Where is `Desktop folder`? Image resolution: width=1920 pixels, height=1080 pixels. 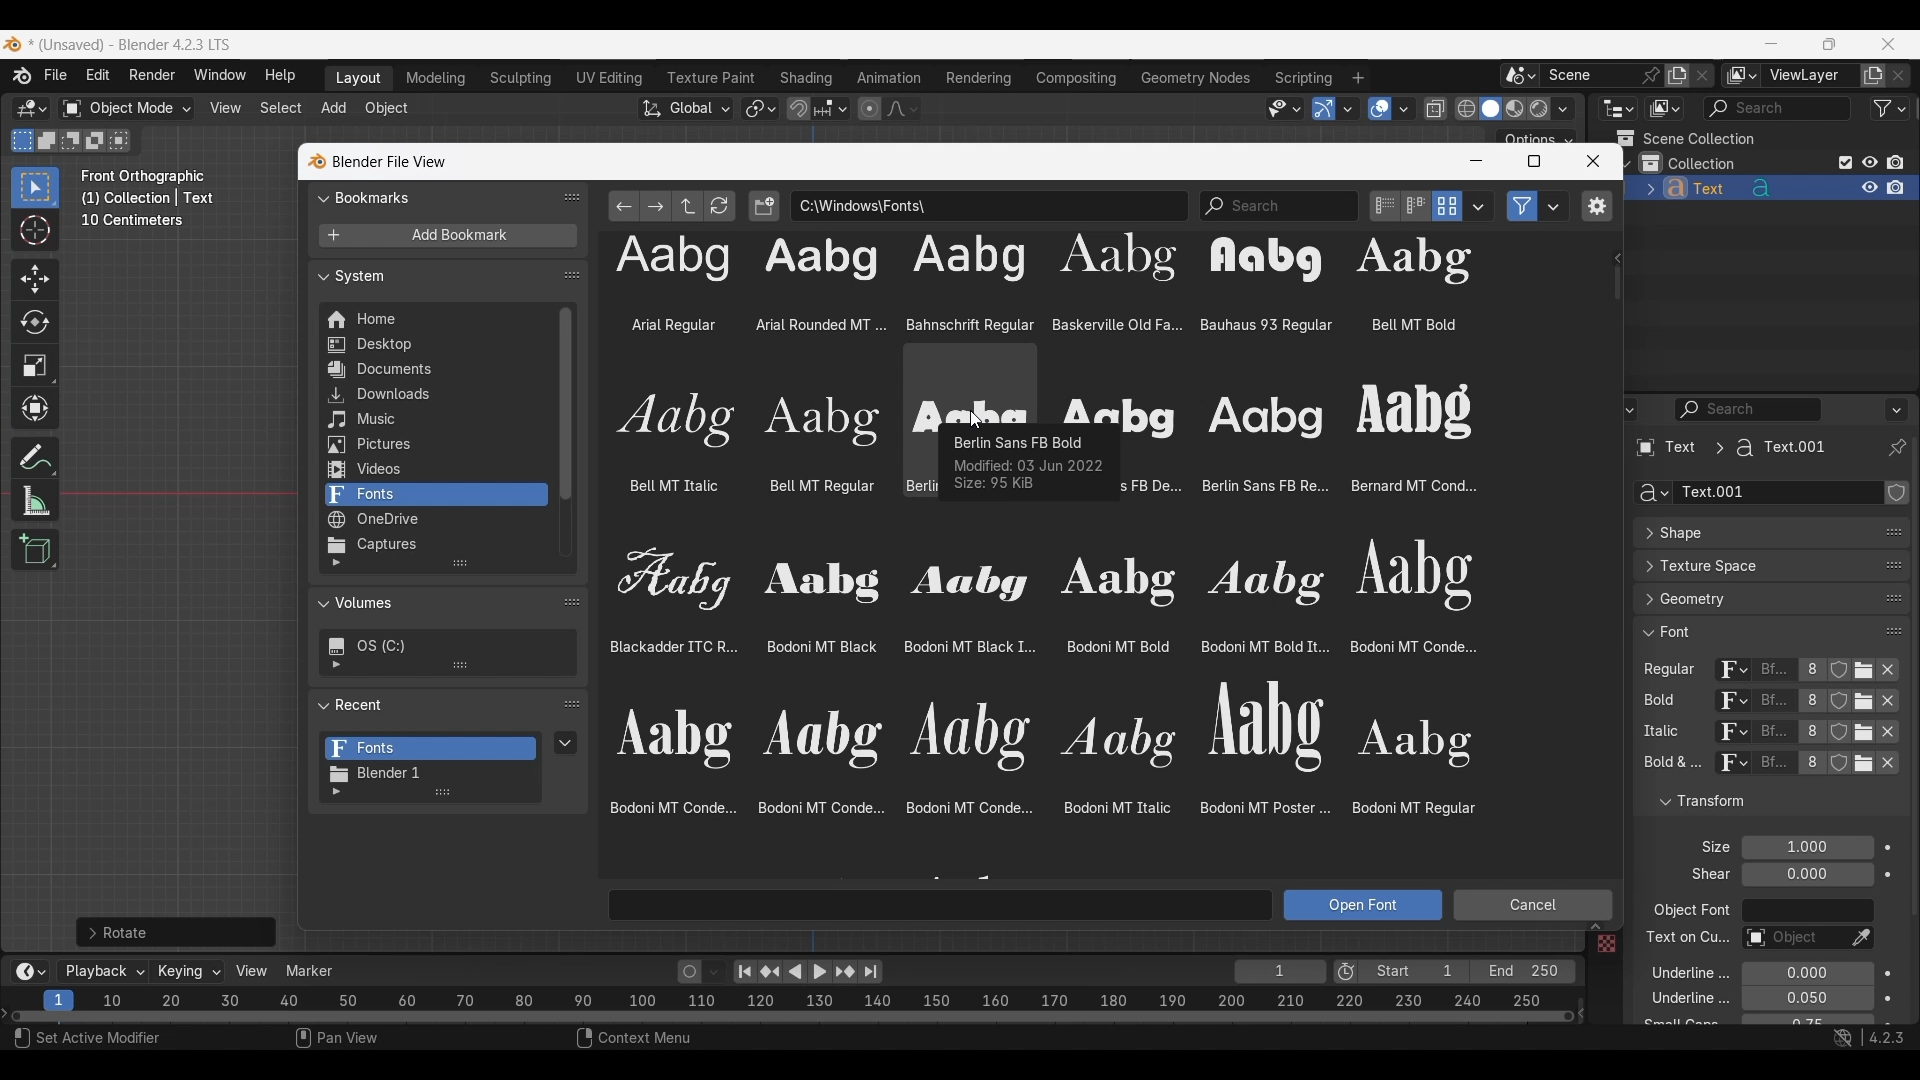 Desktop folder is located at coordinates (434, 346).